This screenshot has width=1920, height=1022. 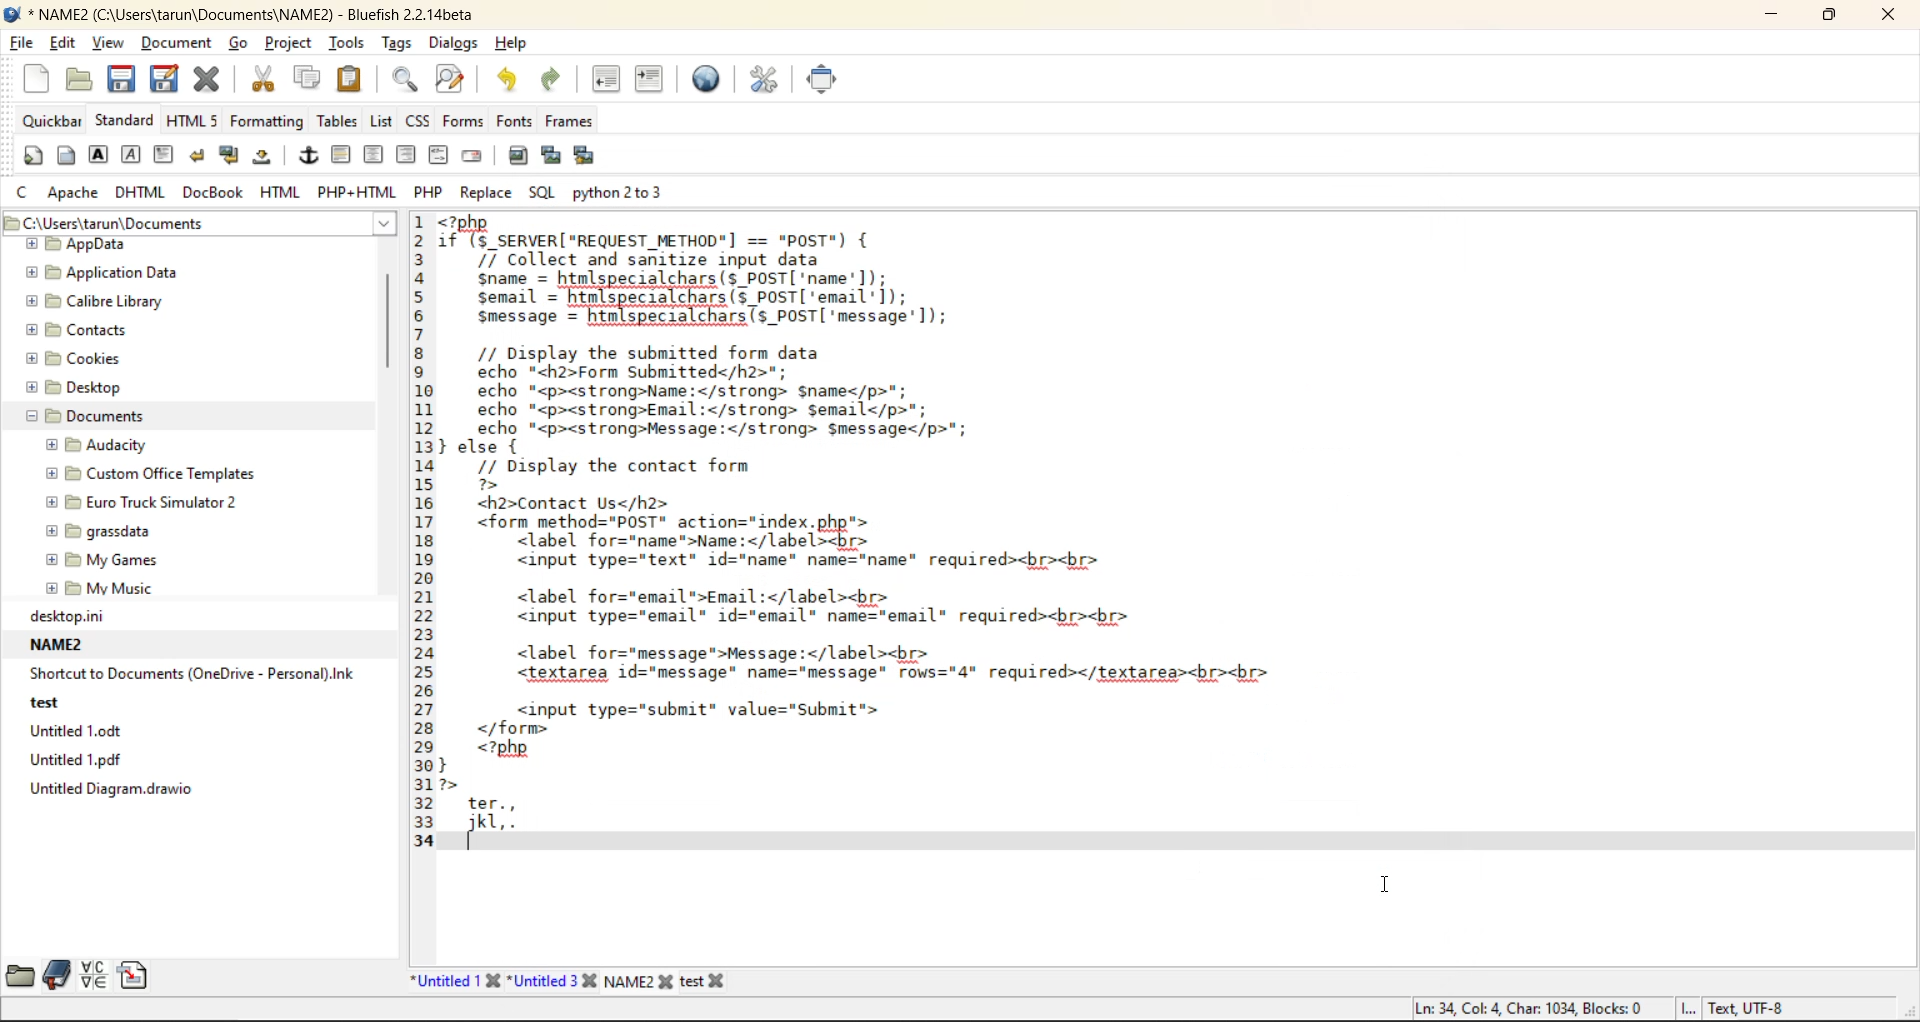 I want to click on project, so click(x=289, y=43).